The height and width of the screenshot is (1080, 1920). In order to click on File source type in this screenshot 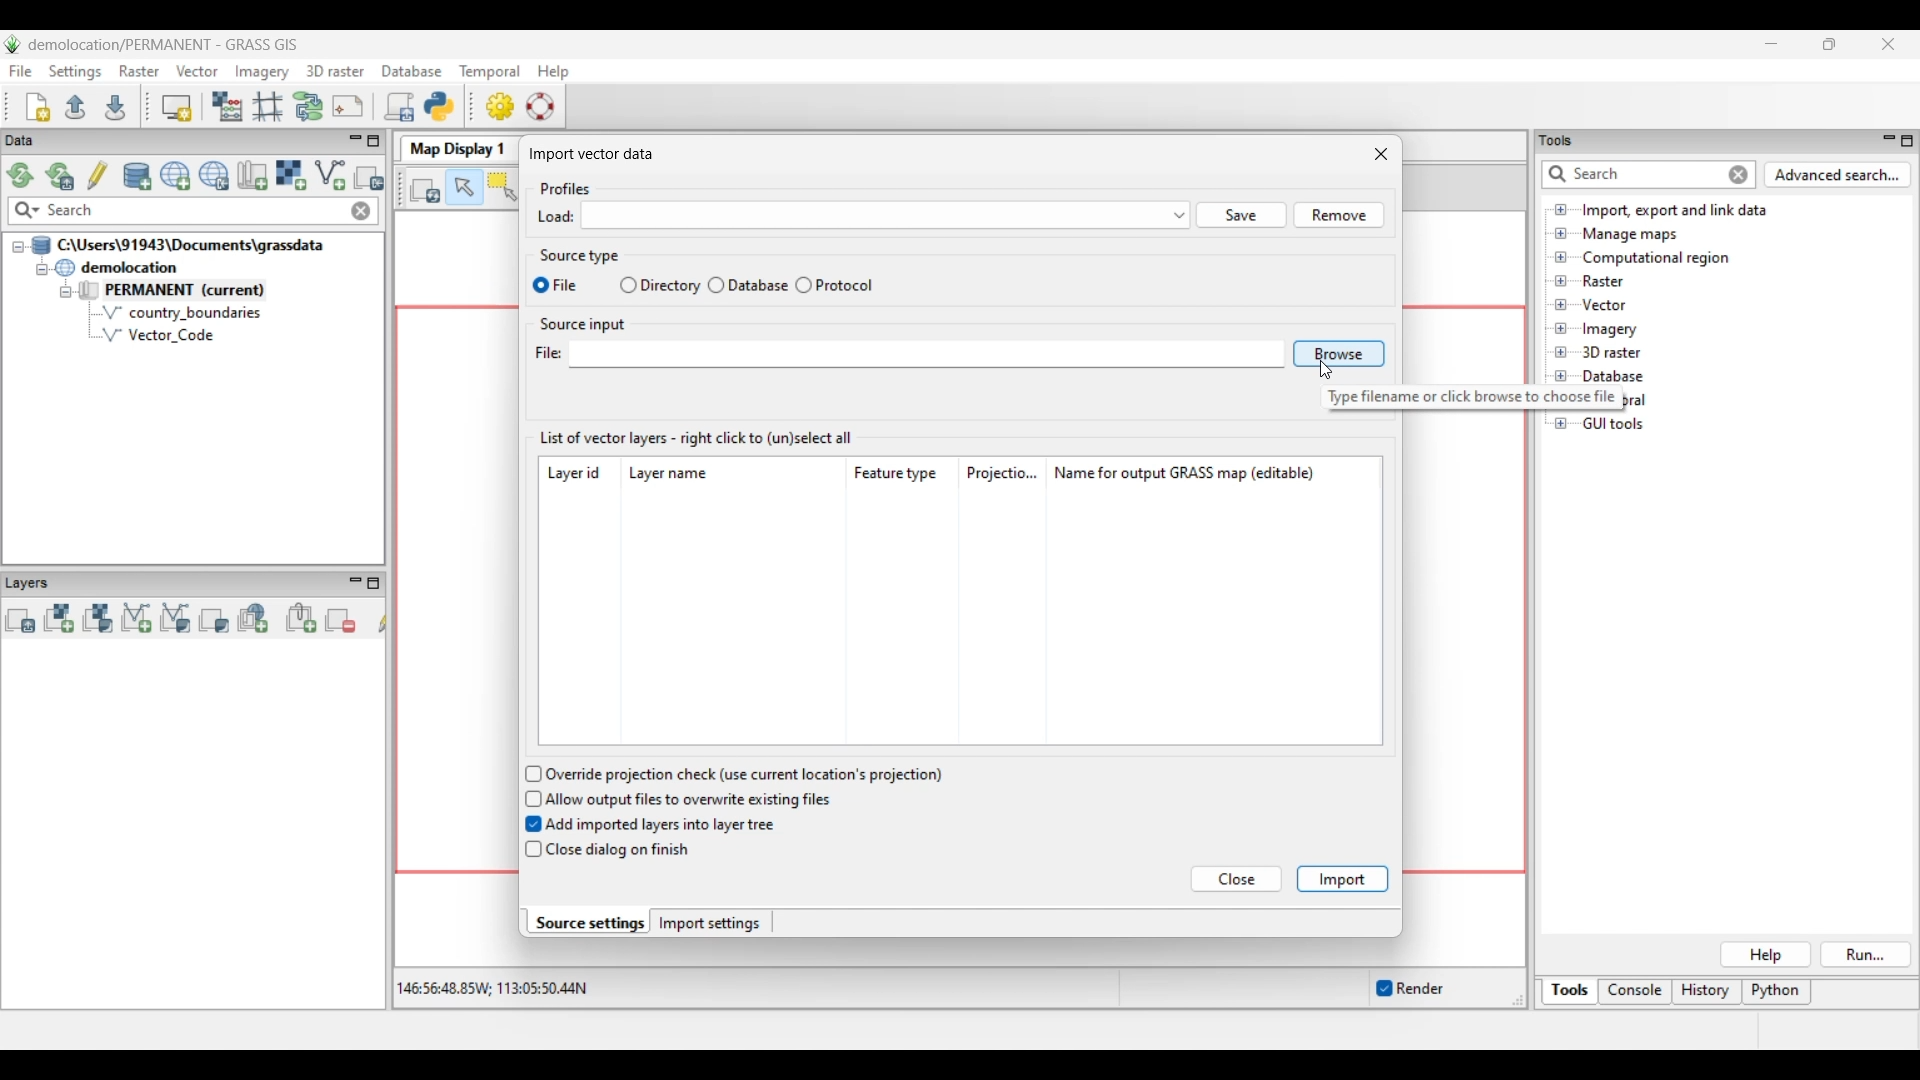, I will do `click(574, 286)`.